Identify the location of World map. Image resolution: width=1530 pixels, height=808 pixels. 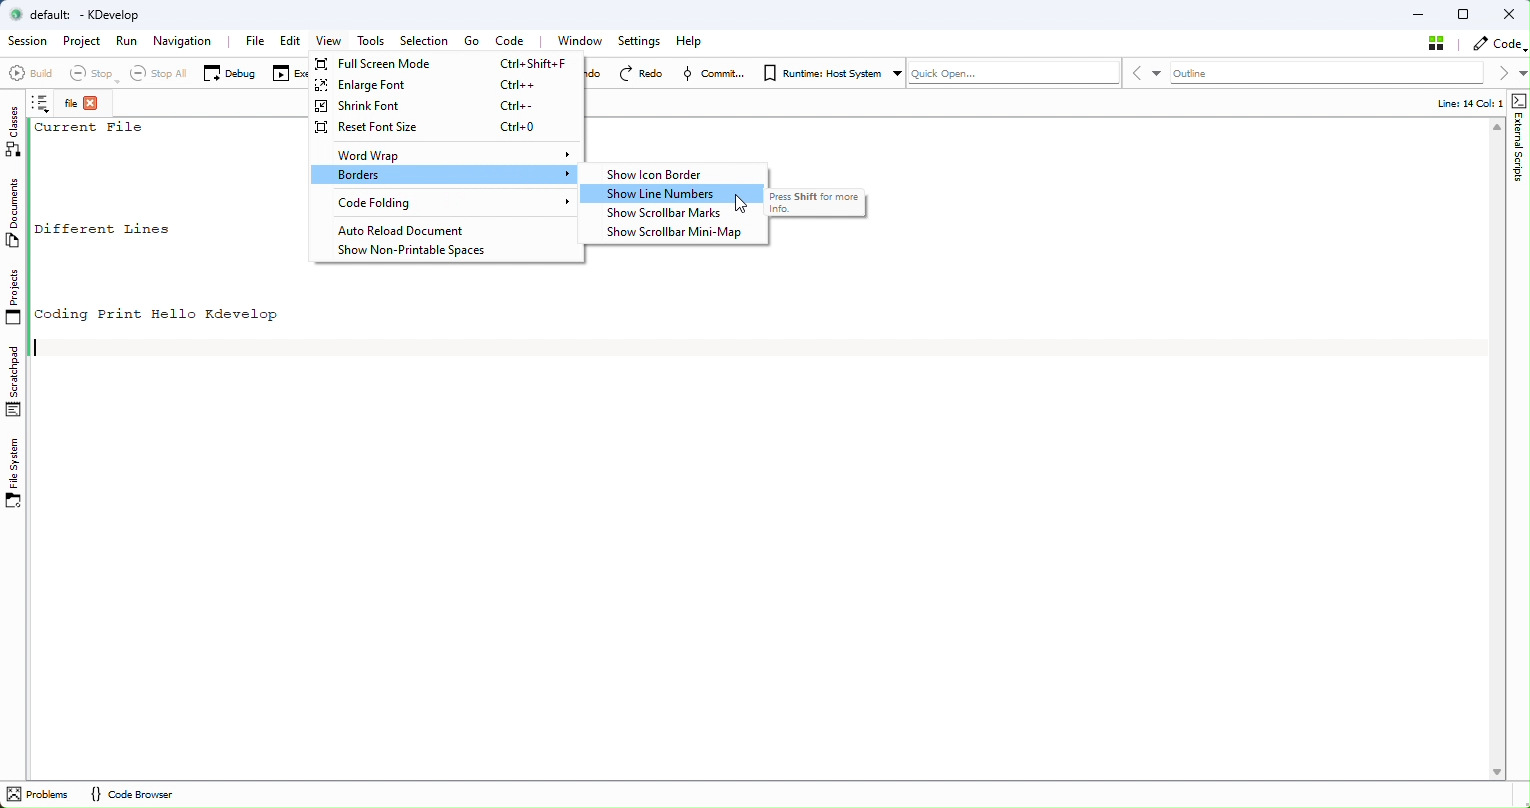
(447, 153).